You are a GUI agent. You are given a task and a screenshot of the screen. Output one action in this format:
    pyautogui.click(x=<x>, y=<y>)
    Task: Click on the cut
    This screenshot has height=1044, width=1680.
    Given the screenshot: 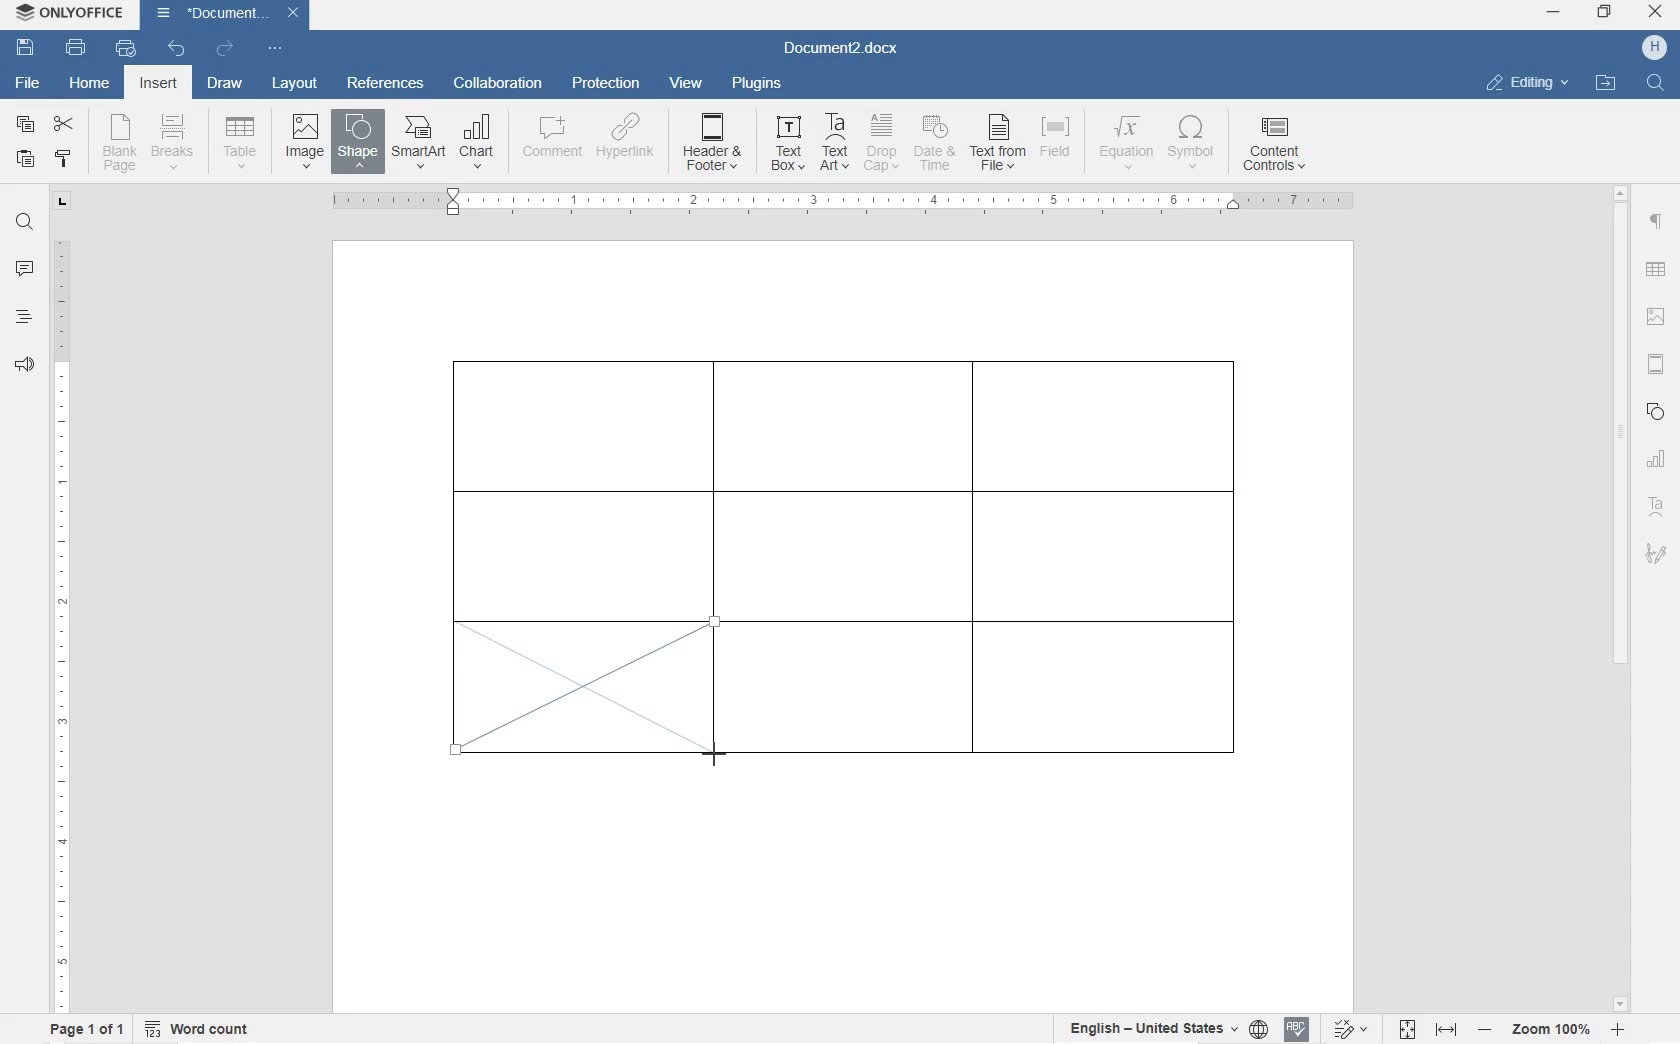 What is the action you would take?
    pyautogui.click(x=63, y=125)
    